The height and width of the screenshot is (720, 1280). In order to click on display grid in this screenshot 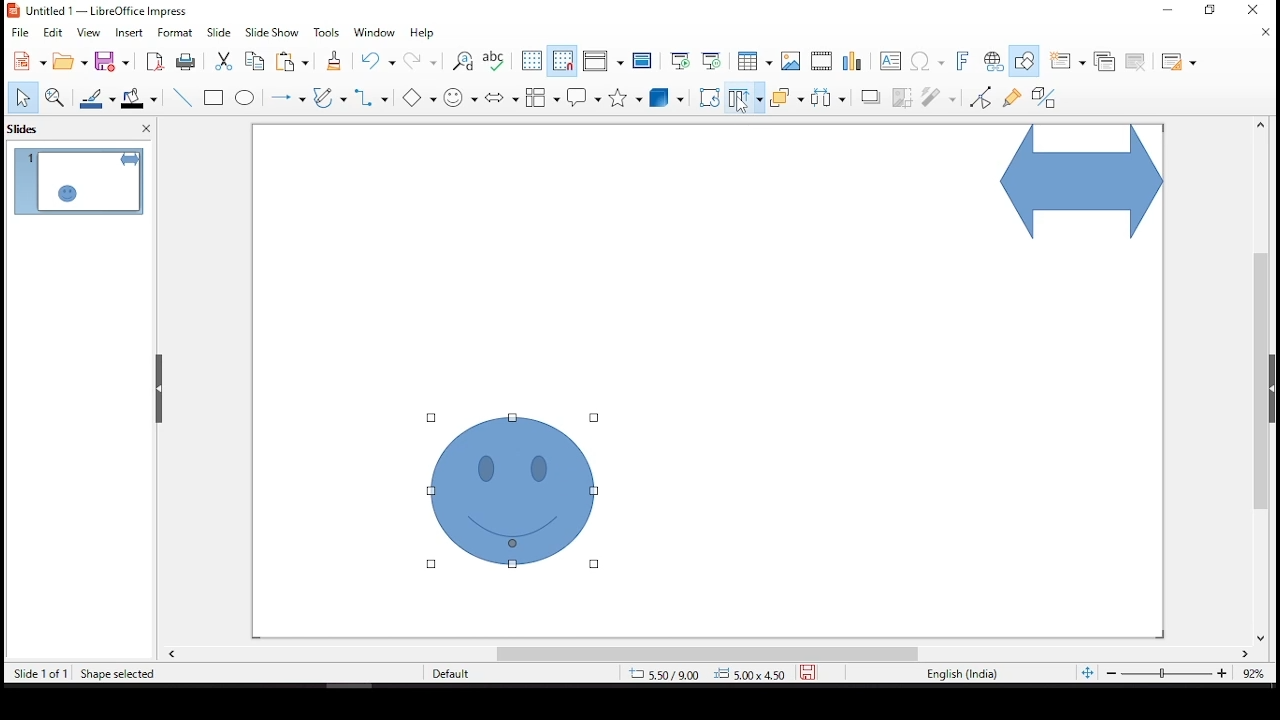, I will do `click(531, 59)`.